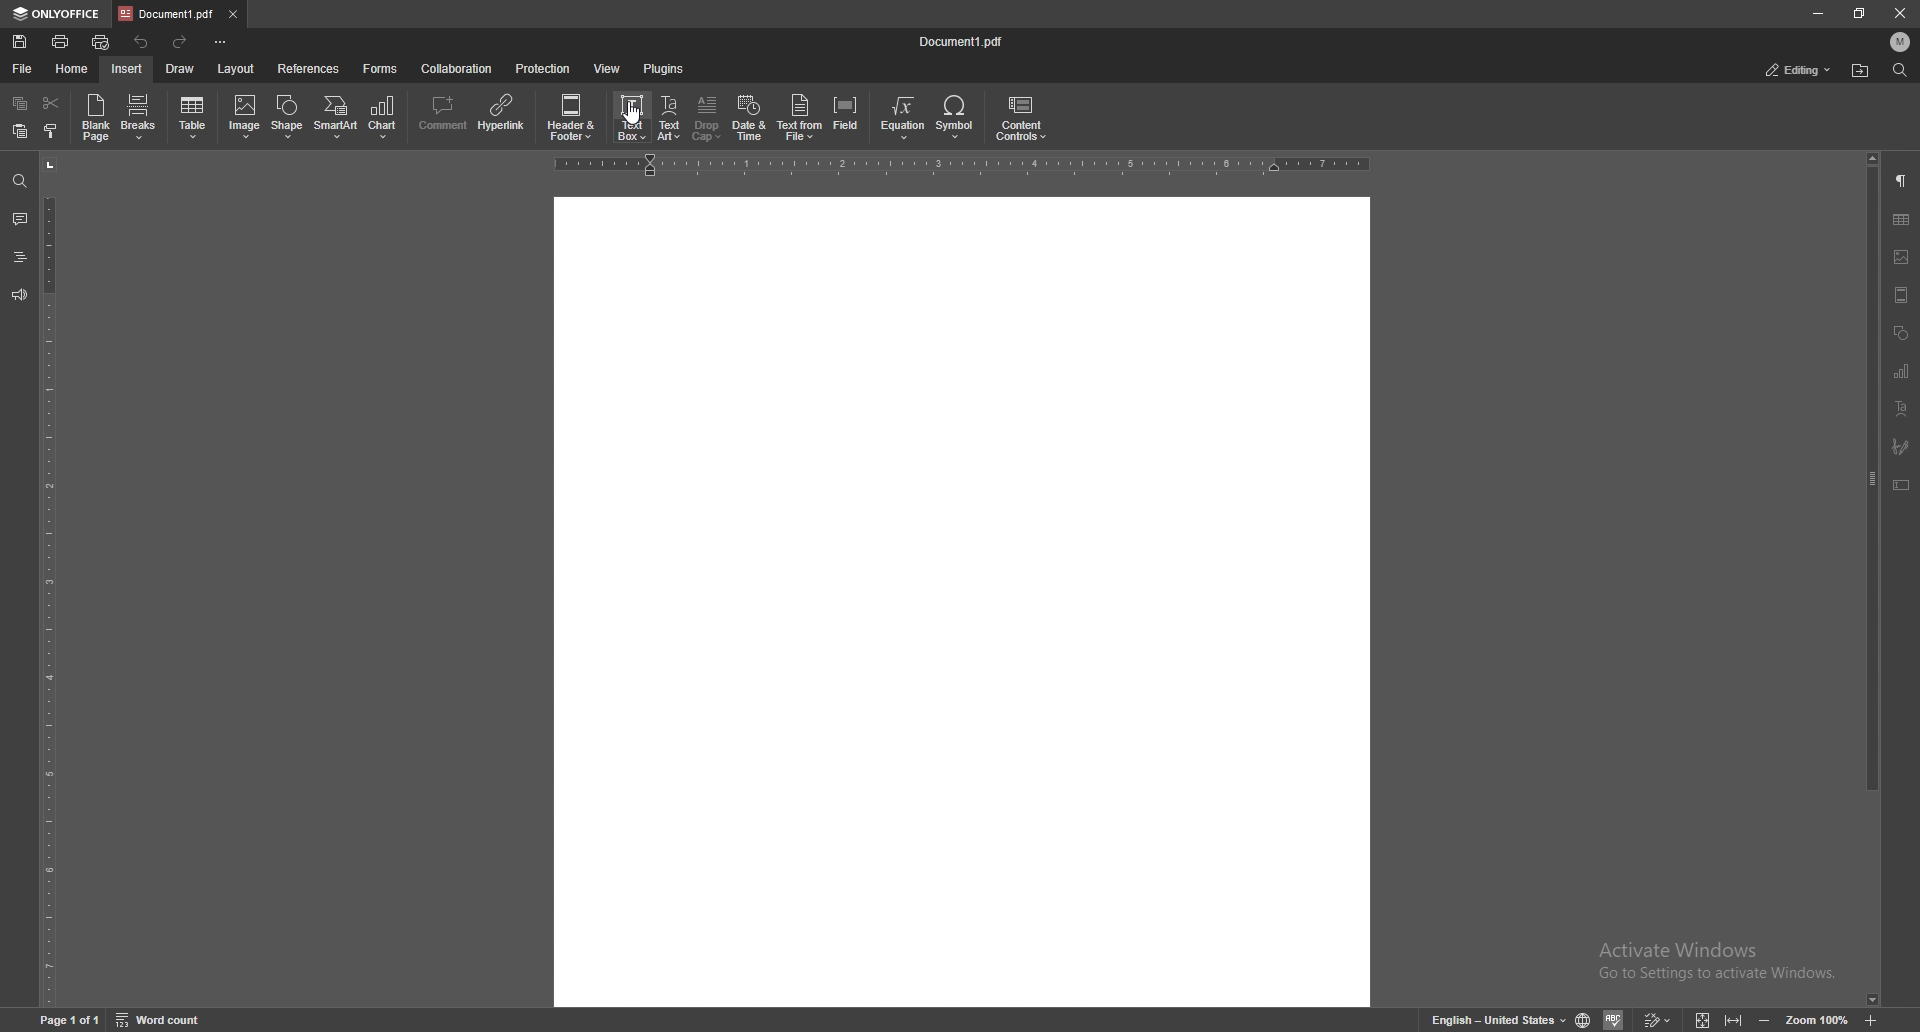 The height and width of the screenshot is (1032, 1920). What do you see at coordinates (161, 1020) in the screenshot?
I see `word count` at bounding box center [161, 1020].